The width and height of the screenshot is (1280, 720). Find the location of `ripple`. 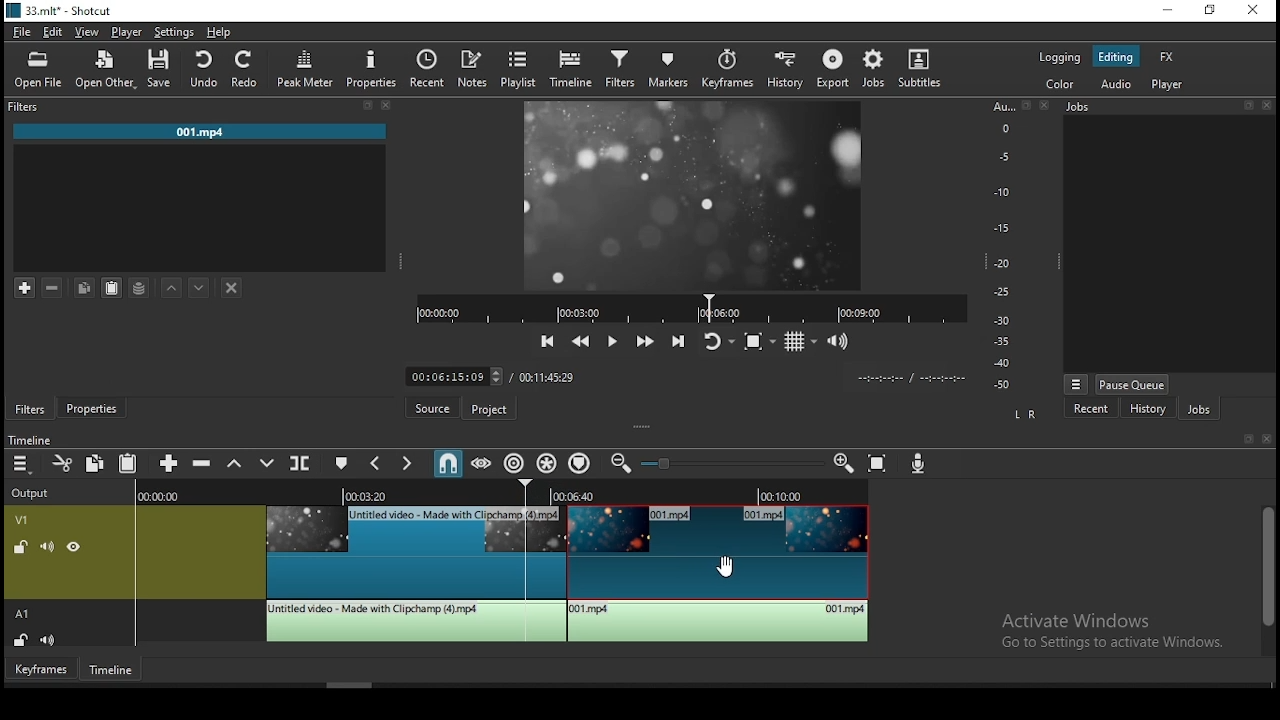

ripple is located at coordinates (514, 463).